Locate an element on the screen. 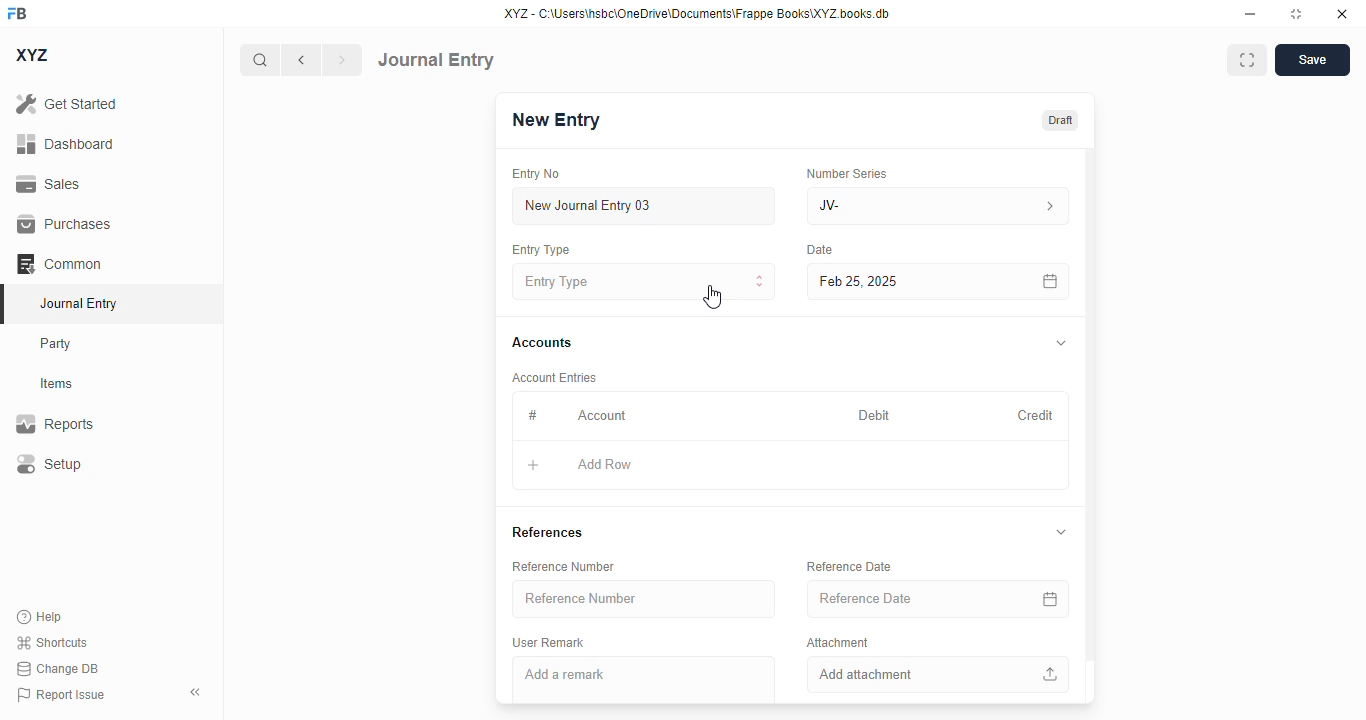  new journal entry 03 is located at coordinates (642, 206).